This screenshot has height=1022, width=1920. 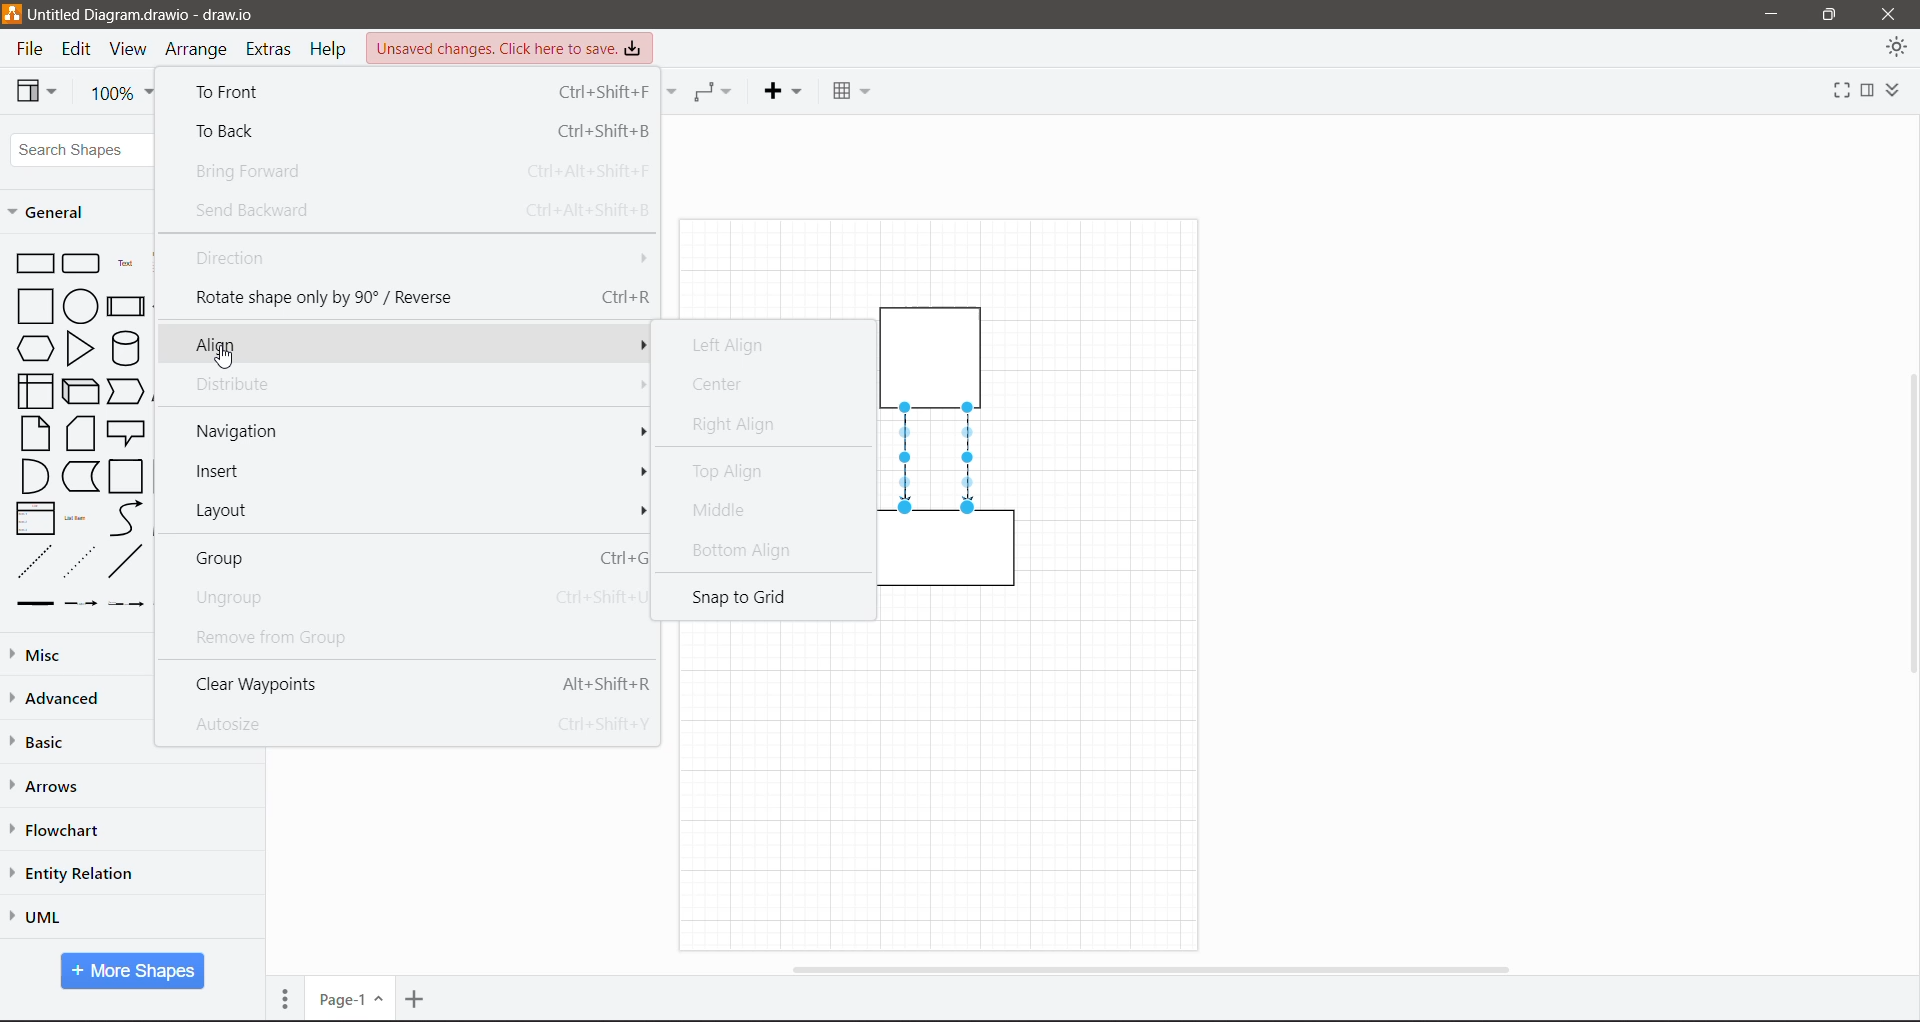 What do you see at coordinates (1834, 93) in the screenshot?
I see `Fullscreen` at bounding box center [1834, 93].